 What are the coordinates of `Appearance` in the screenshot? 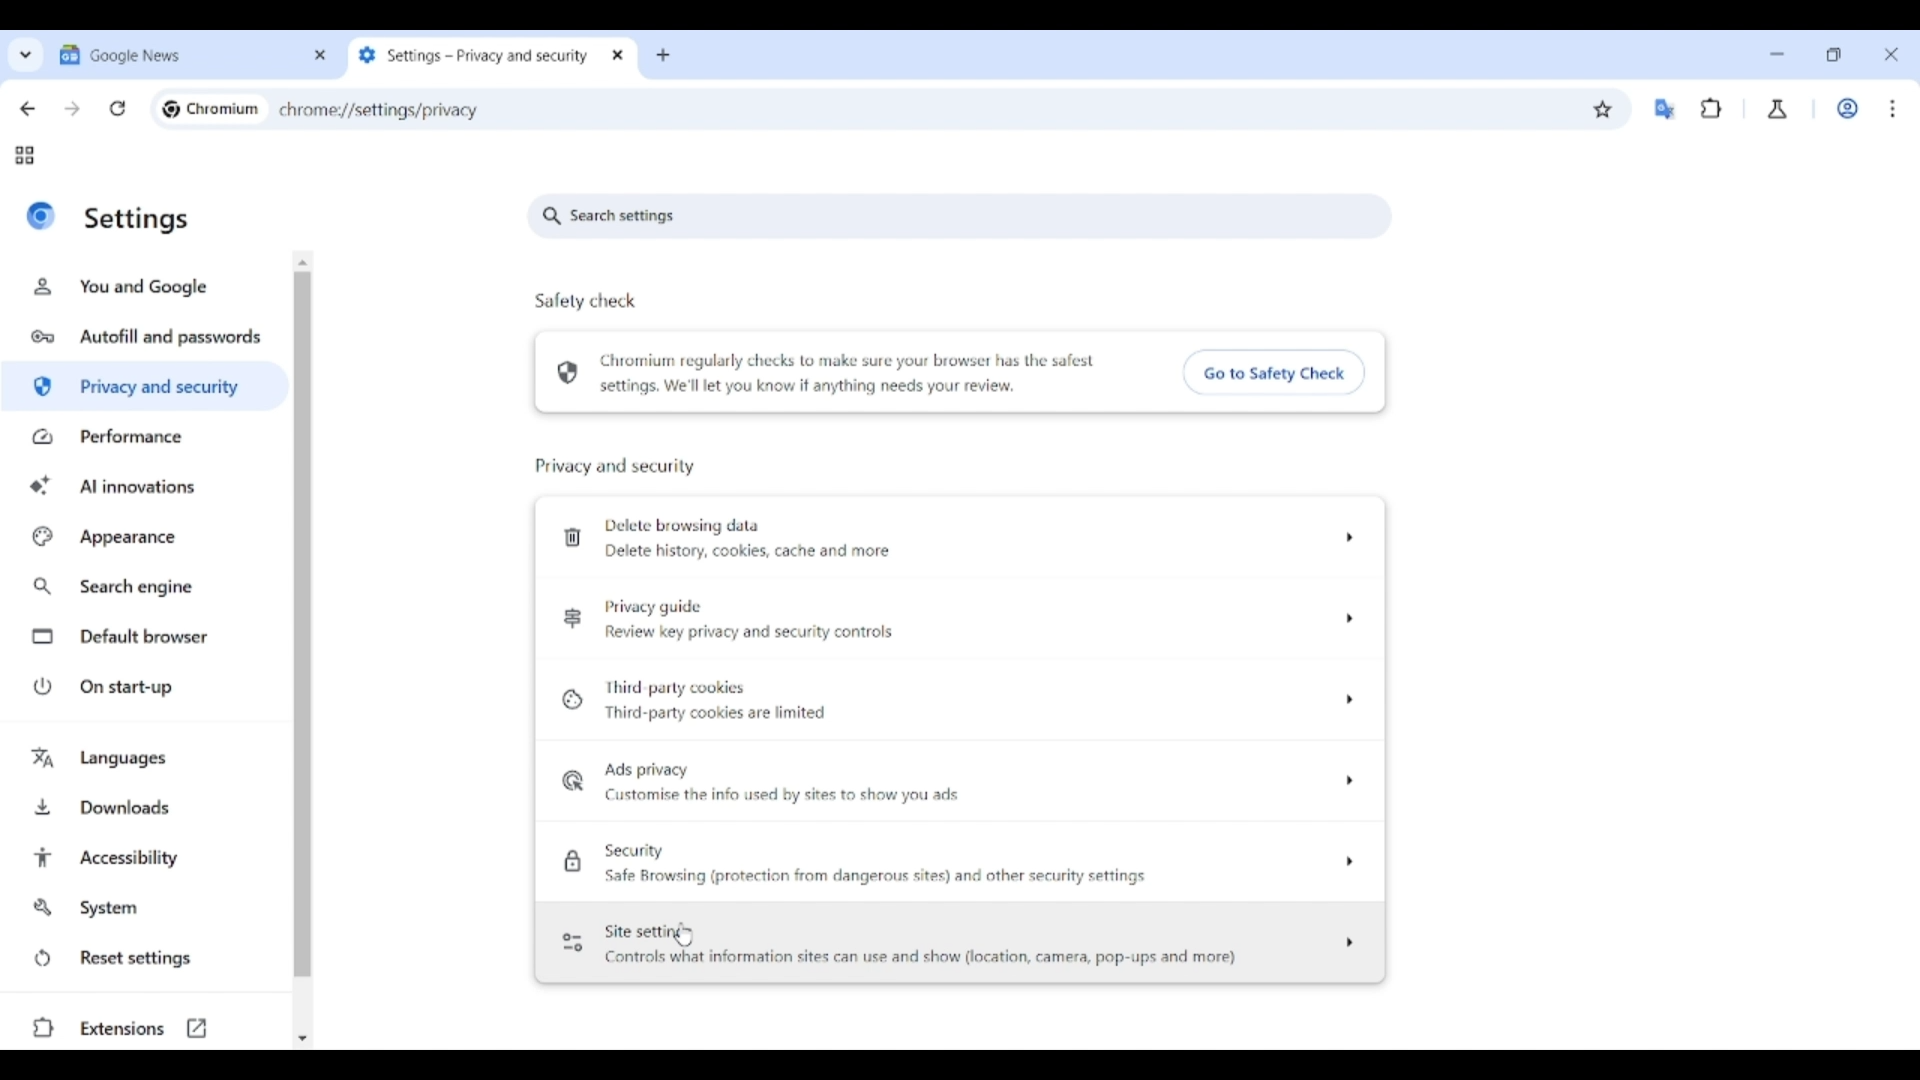 It's located at (145, 537).